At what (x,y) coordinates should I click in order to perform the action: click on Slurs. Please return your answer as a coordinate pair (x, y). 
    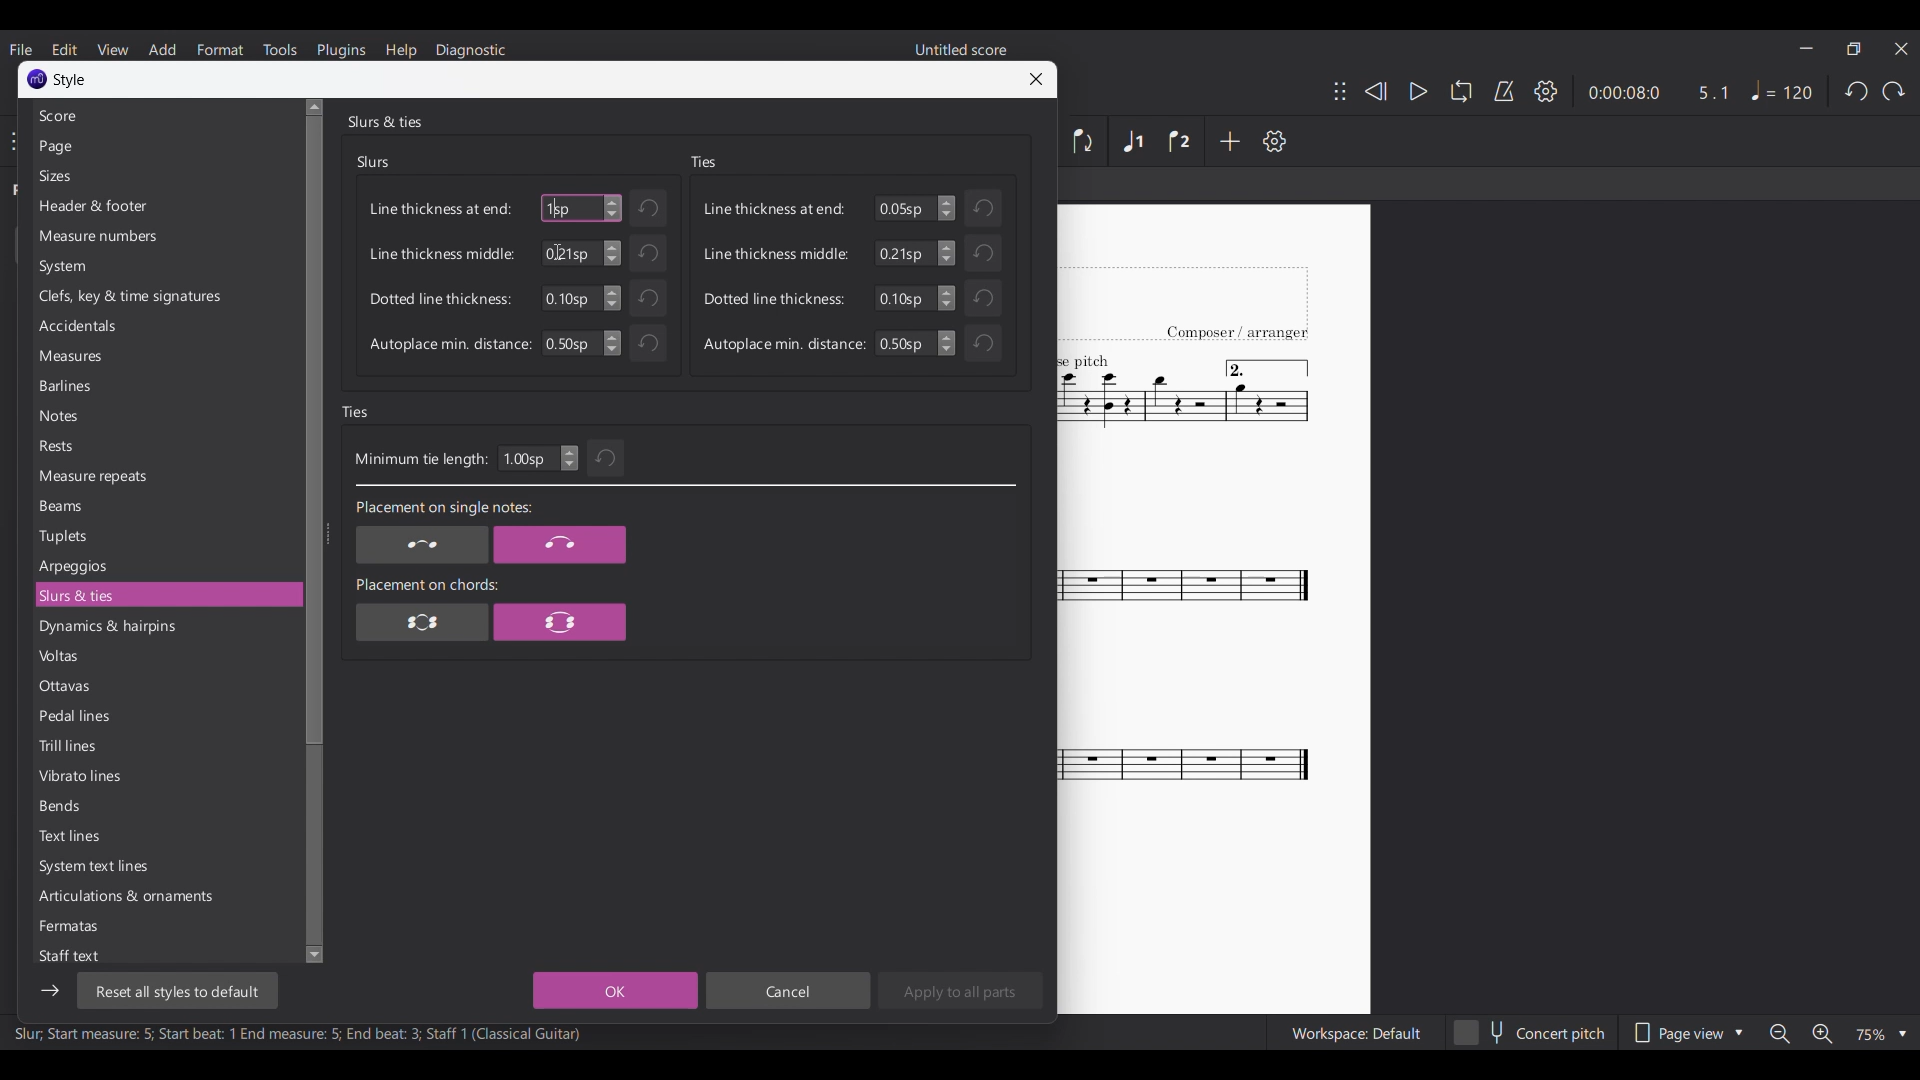
    Looking at the image, I should click on (374, 162).